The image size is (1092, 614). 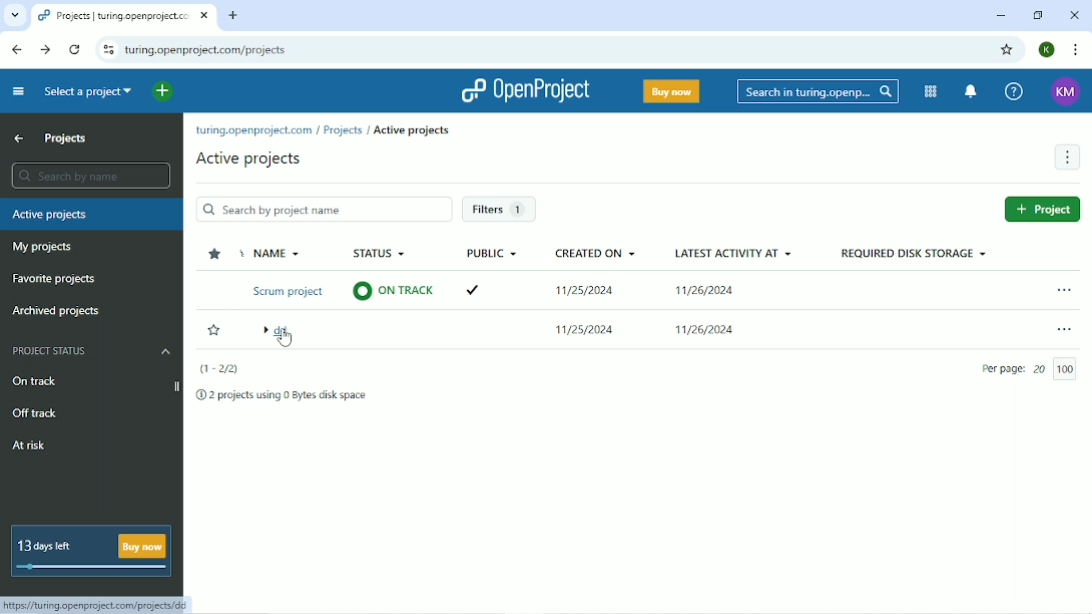 What do you see at coordinates (234, 15) in the screenshot?
I see `New tab` at bounding box center [234, 15].